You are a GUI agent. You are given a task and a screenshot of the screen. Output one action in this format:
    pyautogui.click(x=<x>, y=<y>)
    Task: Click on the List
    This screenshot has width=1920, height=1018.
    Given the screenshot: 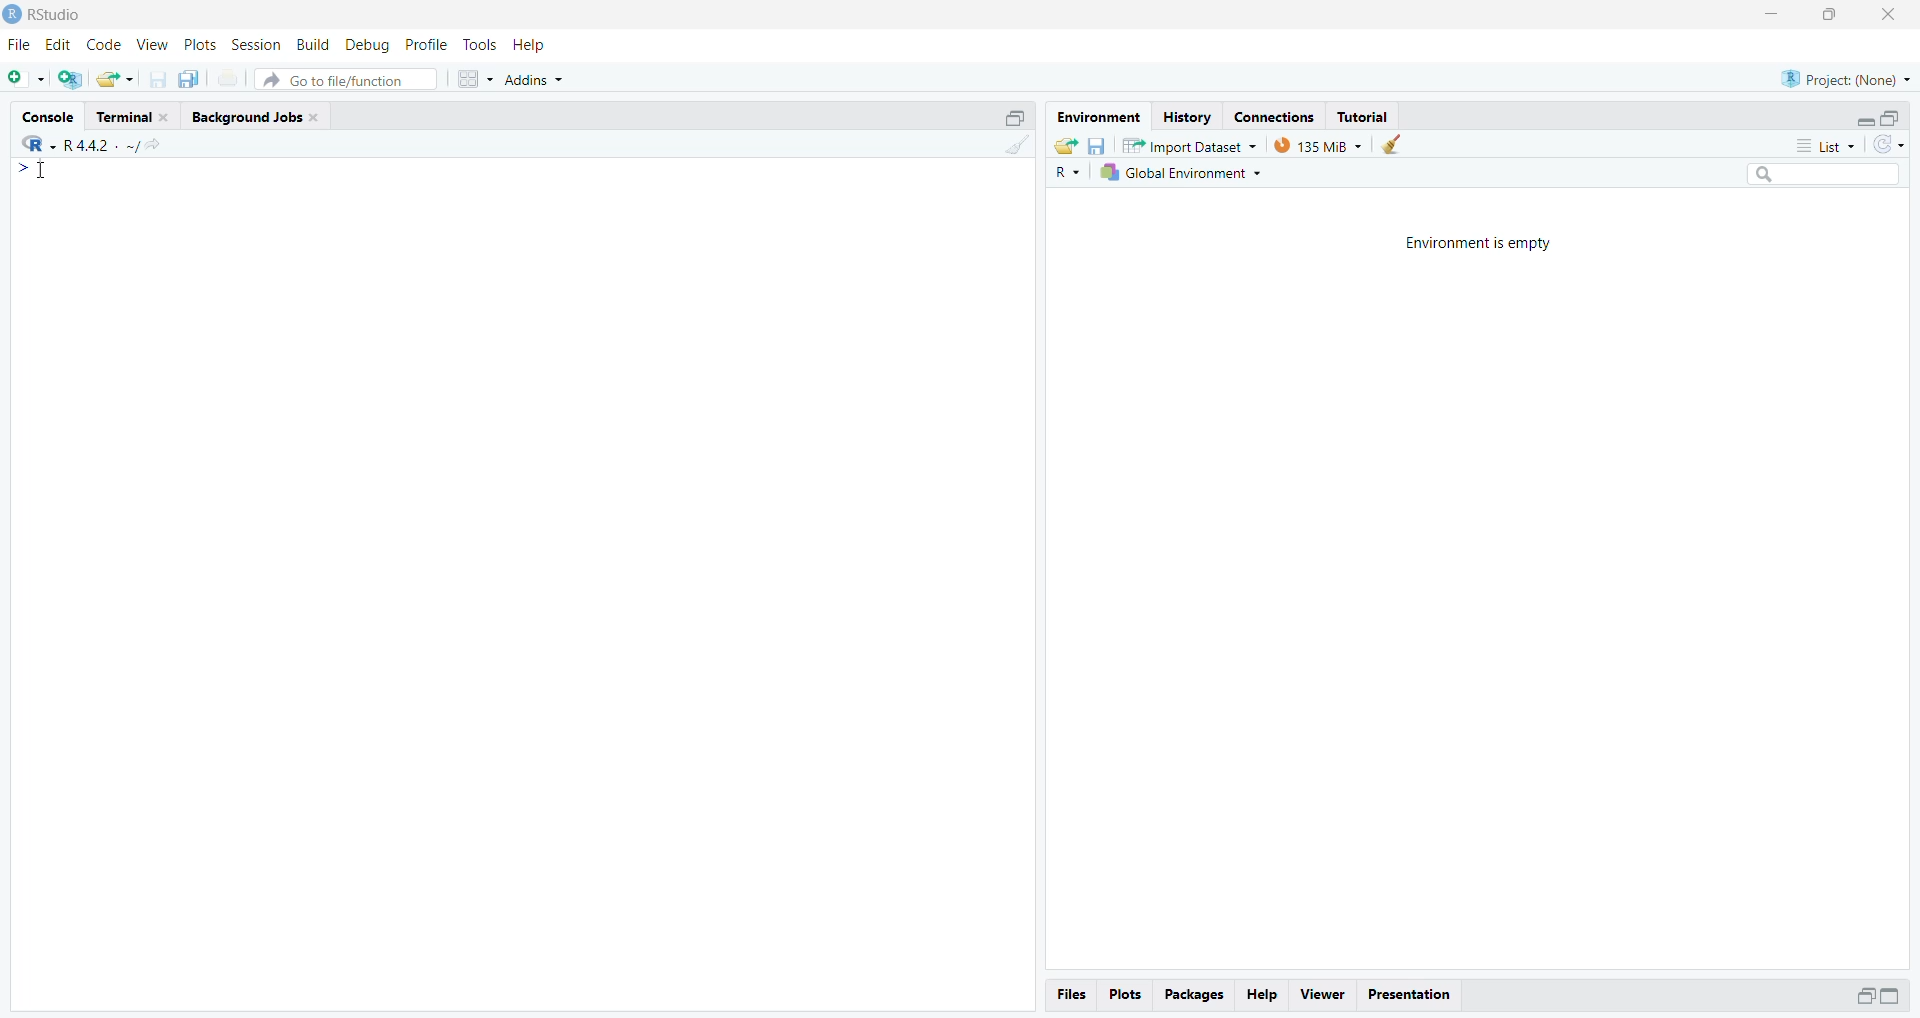 What is the action you would take?
    pyautogui.click(x=1830, y=146)
    